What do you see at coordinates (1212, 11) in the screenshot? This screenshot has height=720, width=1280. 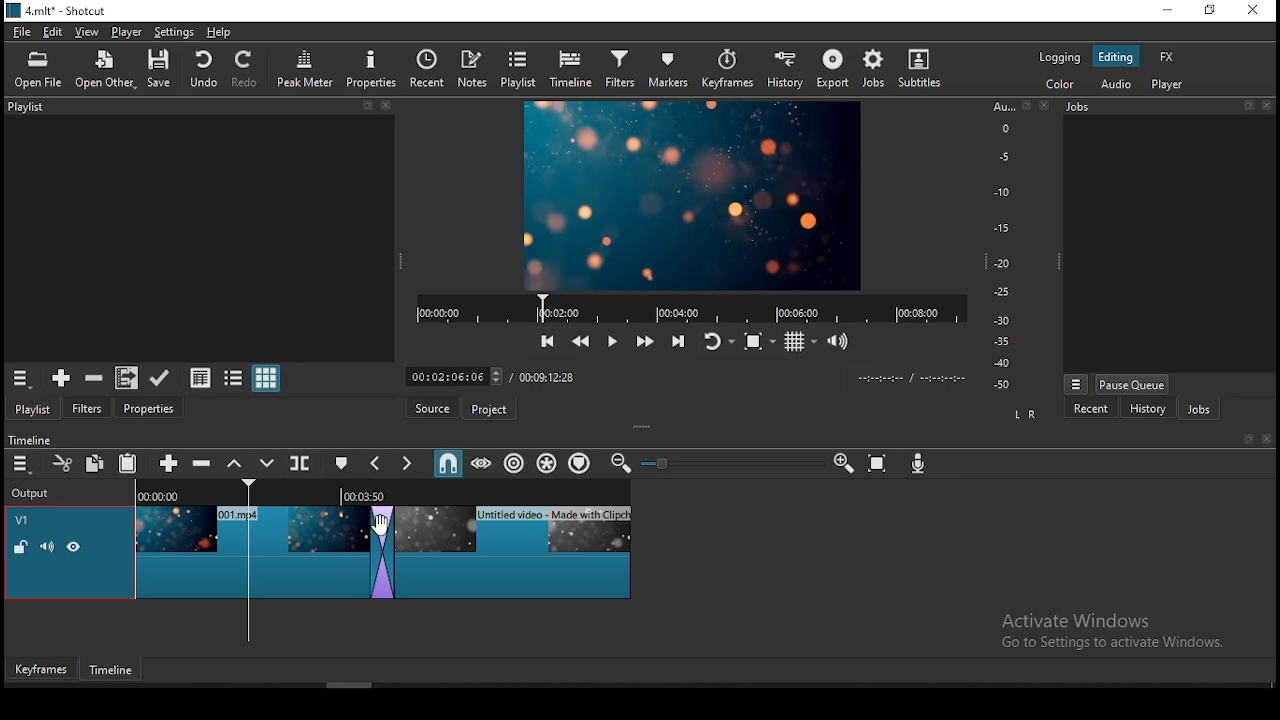 I see `restore` at bounding box center [1212, 11].